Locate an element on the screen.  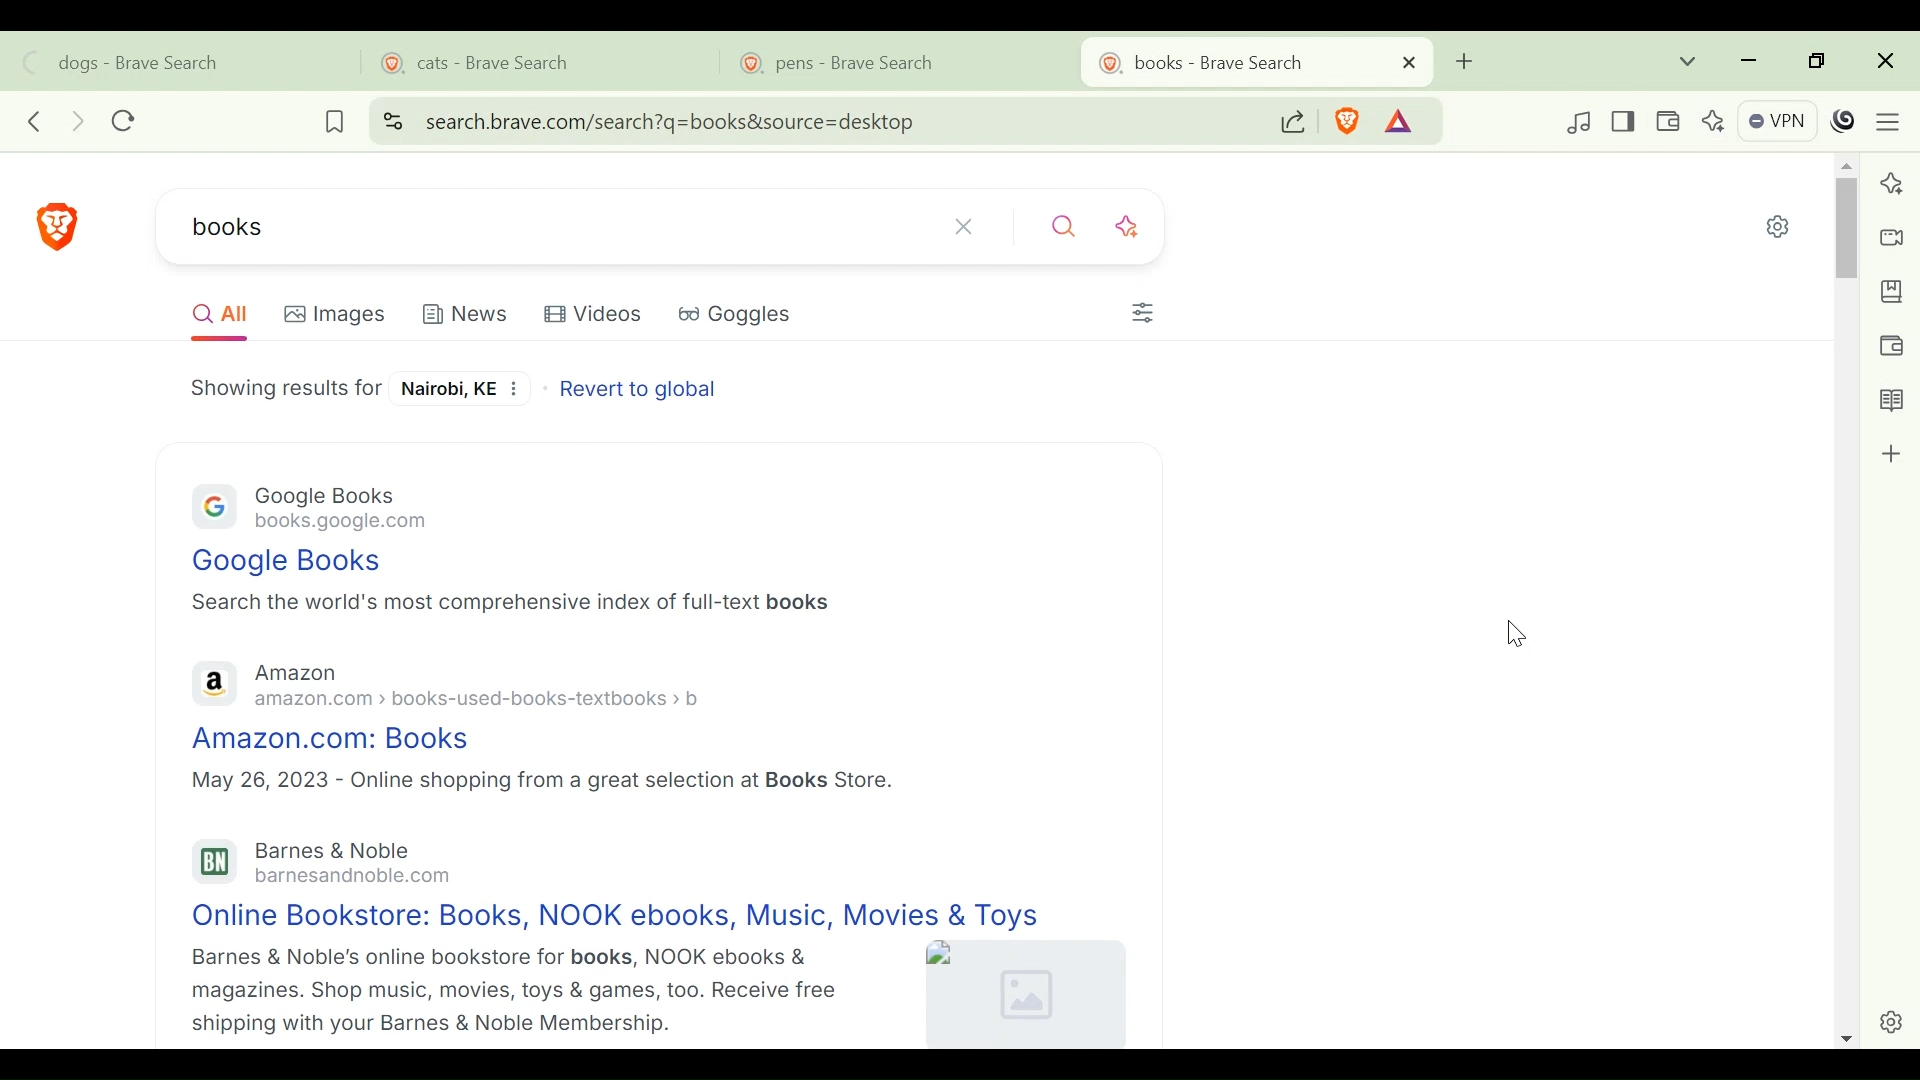
BOOKMARK is located at coordinates (328, 122).